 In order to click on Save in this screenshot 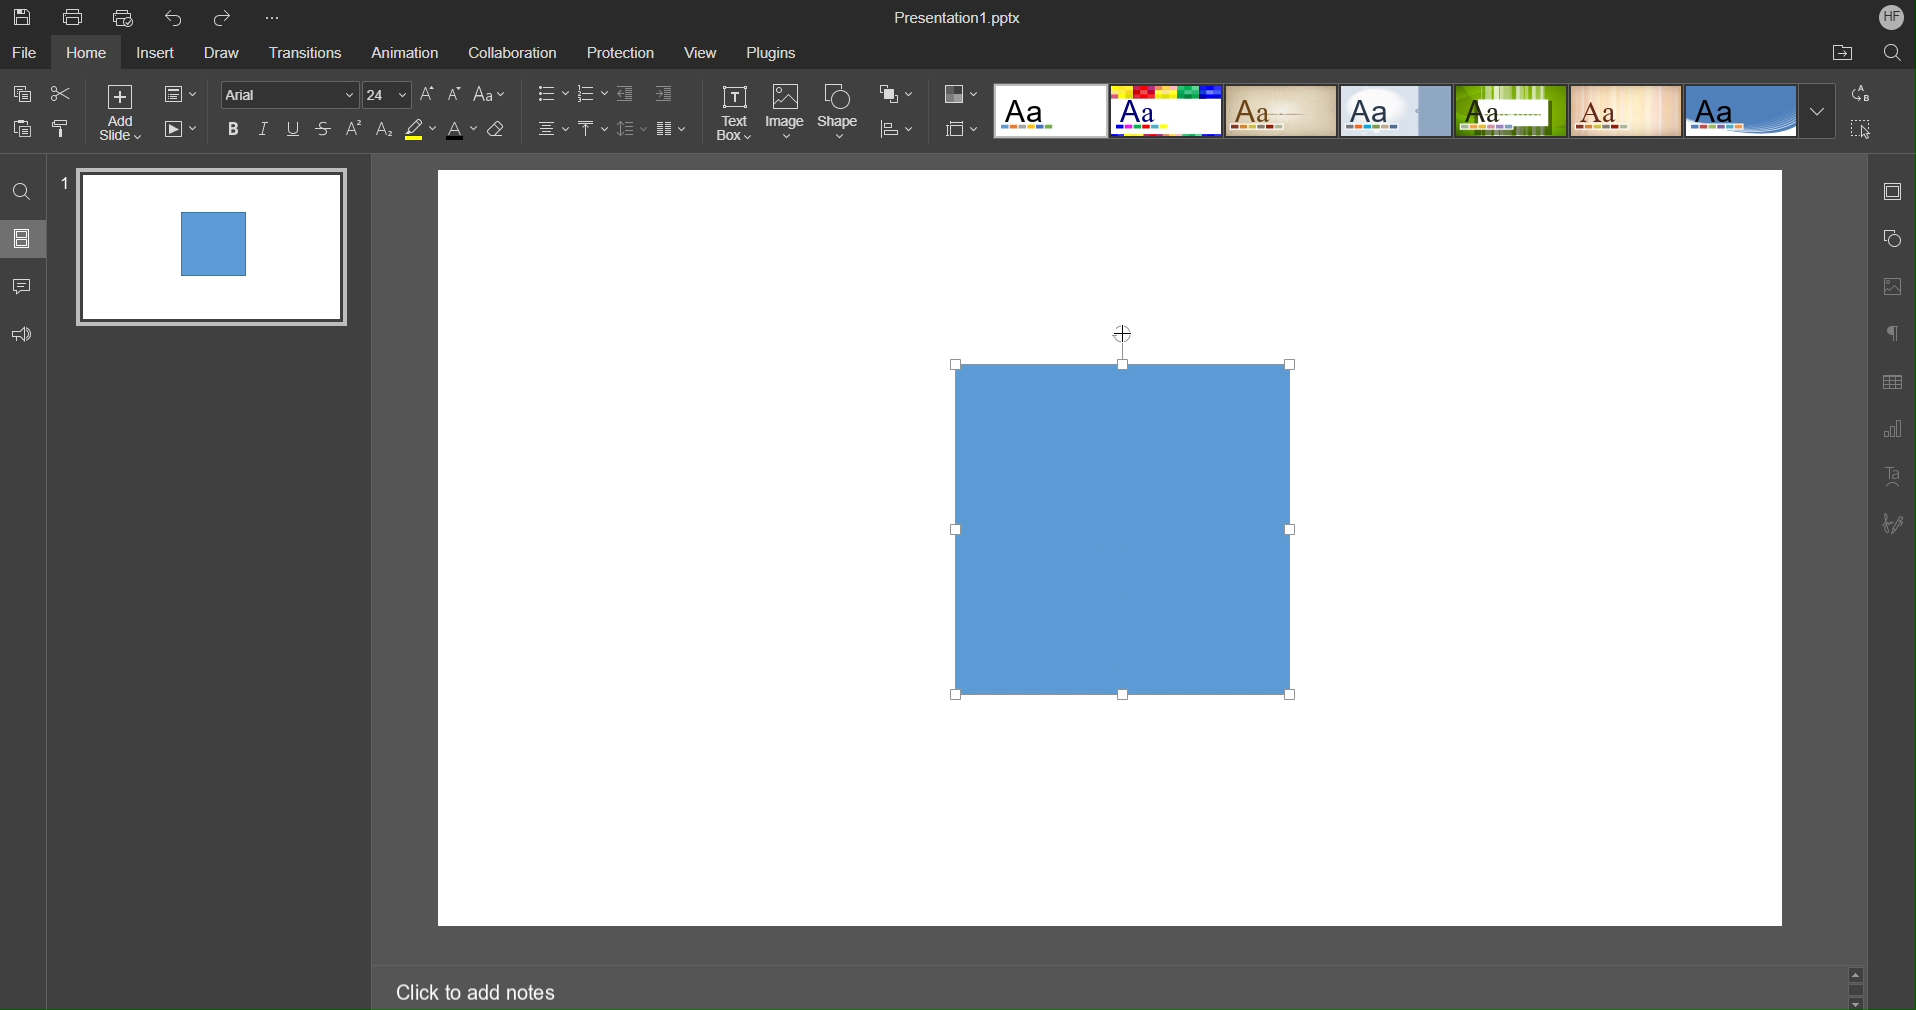, I will do `click(32, 19)`.